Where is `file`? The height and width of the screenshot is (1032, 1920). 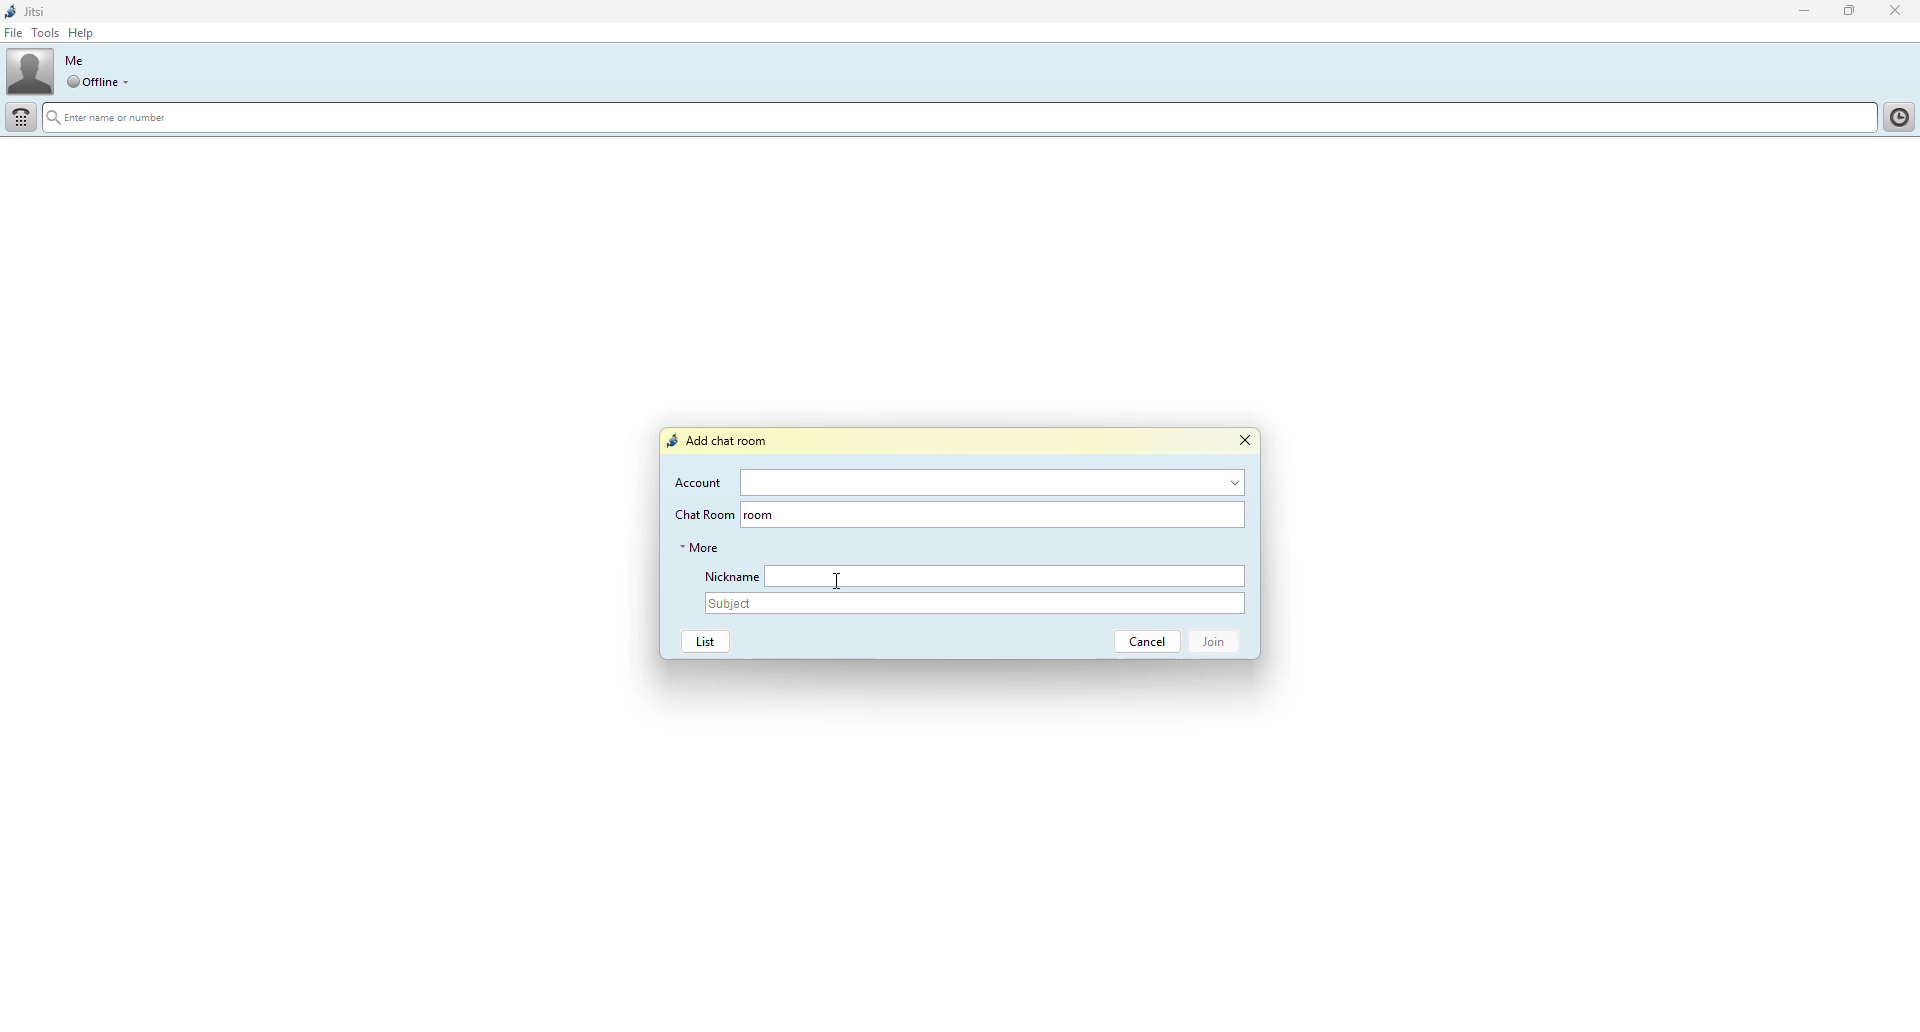
file is located at coordinates (14, 34).